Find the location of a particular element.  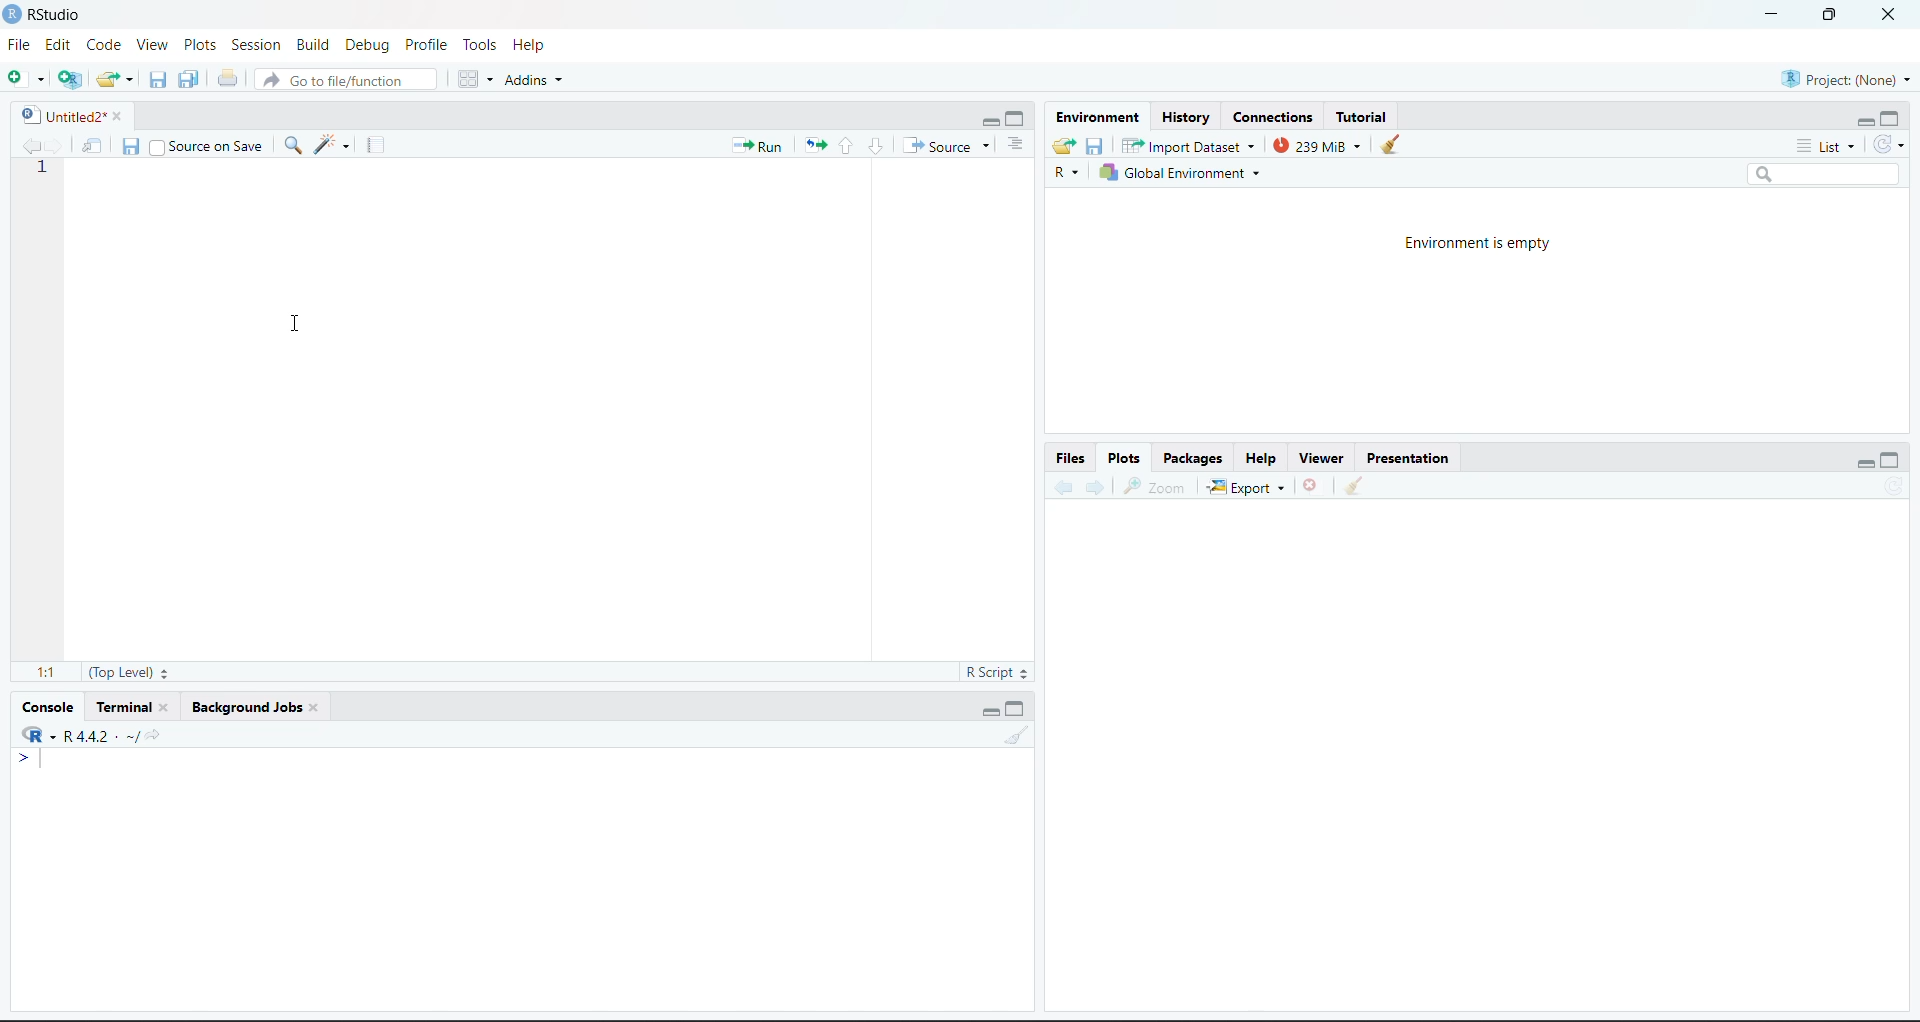

Clear console (Ctrl +L) is located at coordinates (1359, 485).